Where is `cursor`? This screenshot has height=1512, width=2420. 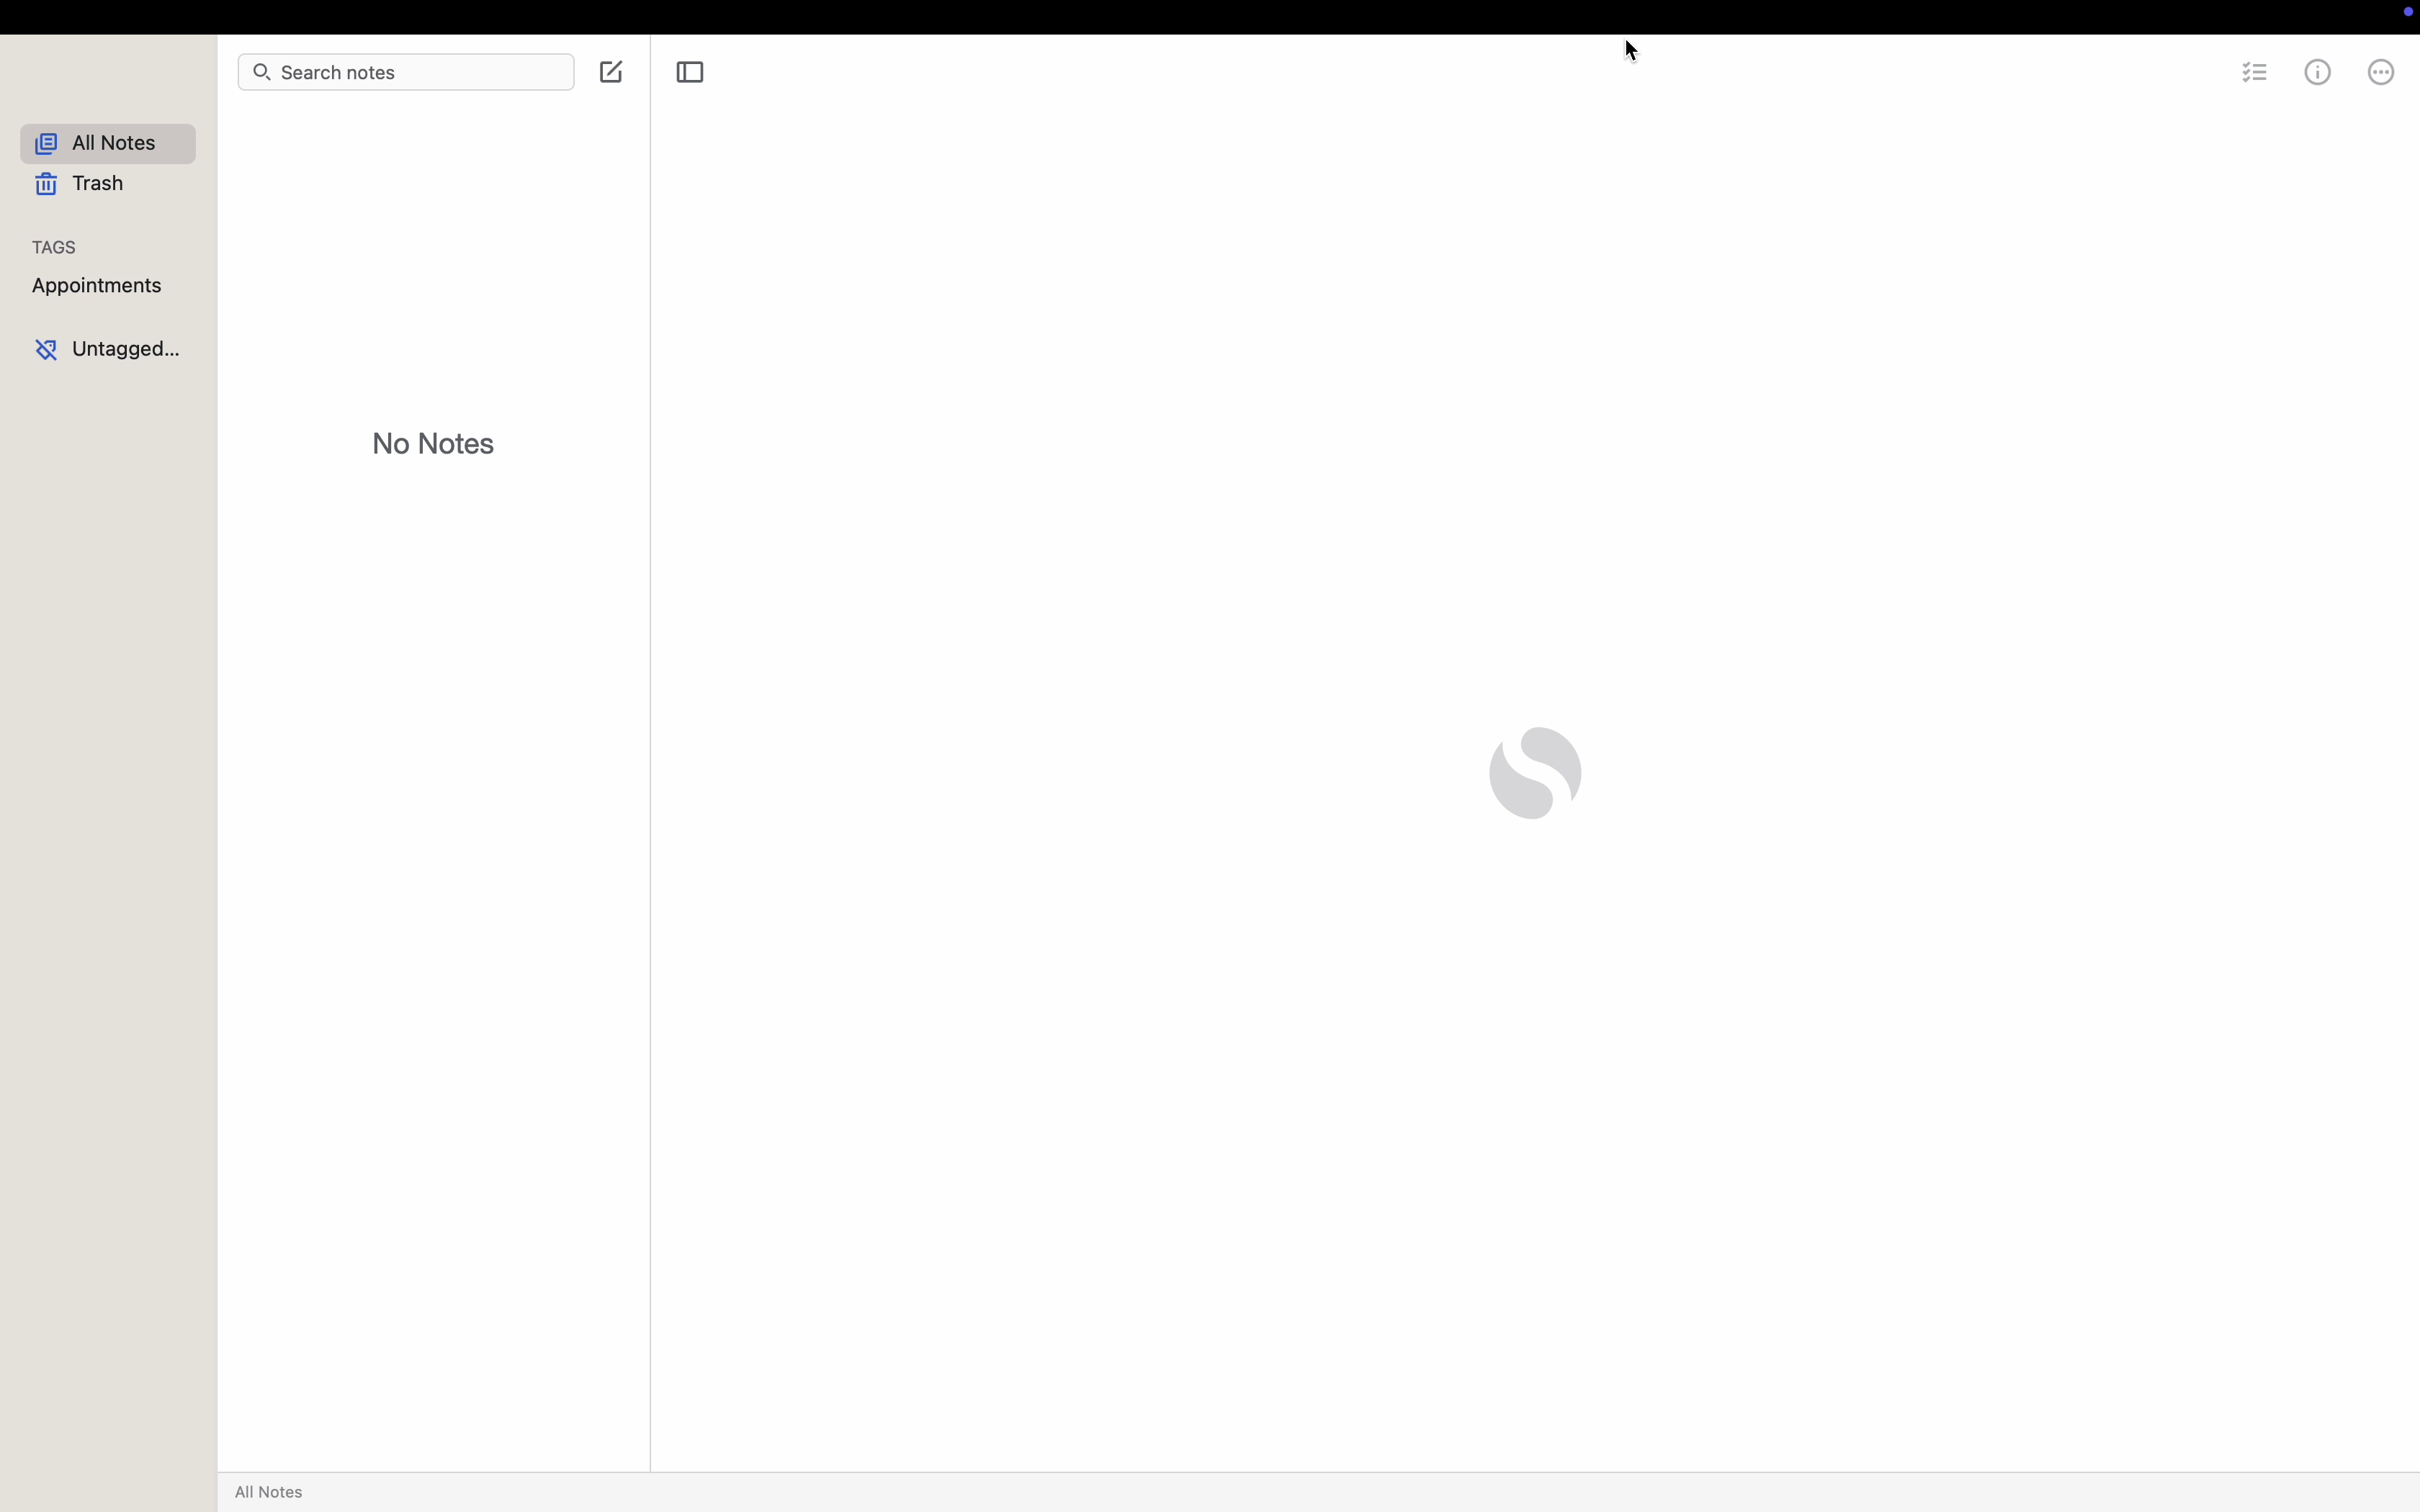
cursor is located at coordinates (1638, 56).